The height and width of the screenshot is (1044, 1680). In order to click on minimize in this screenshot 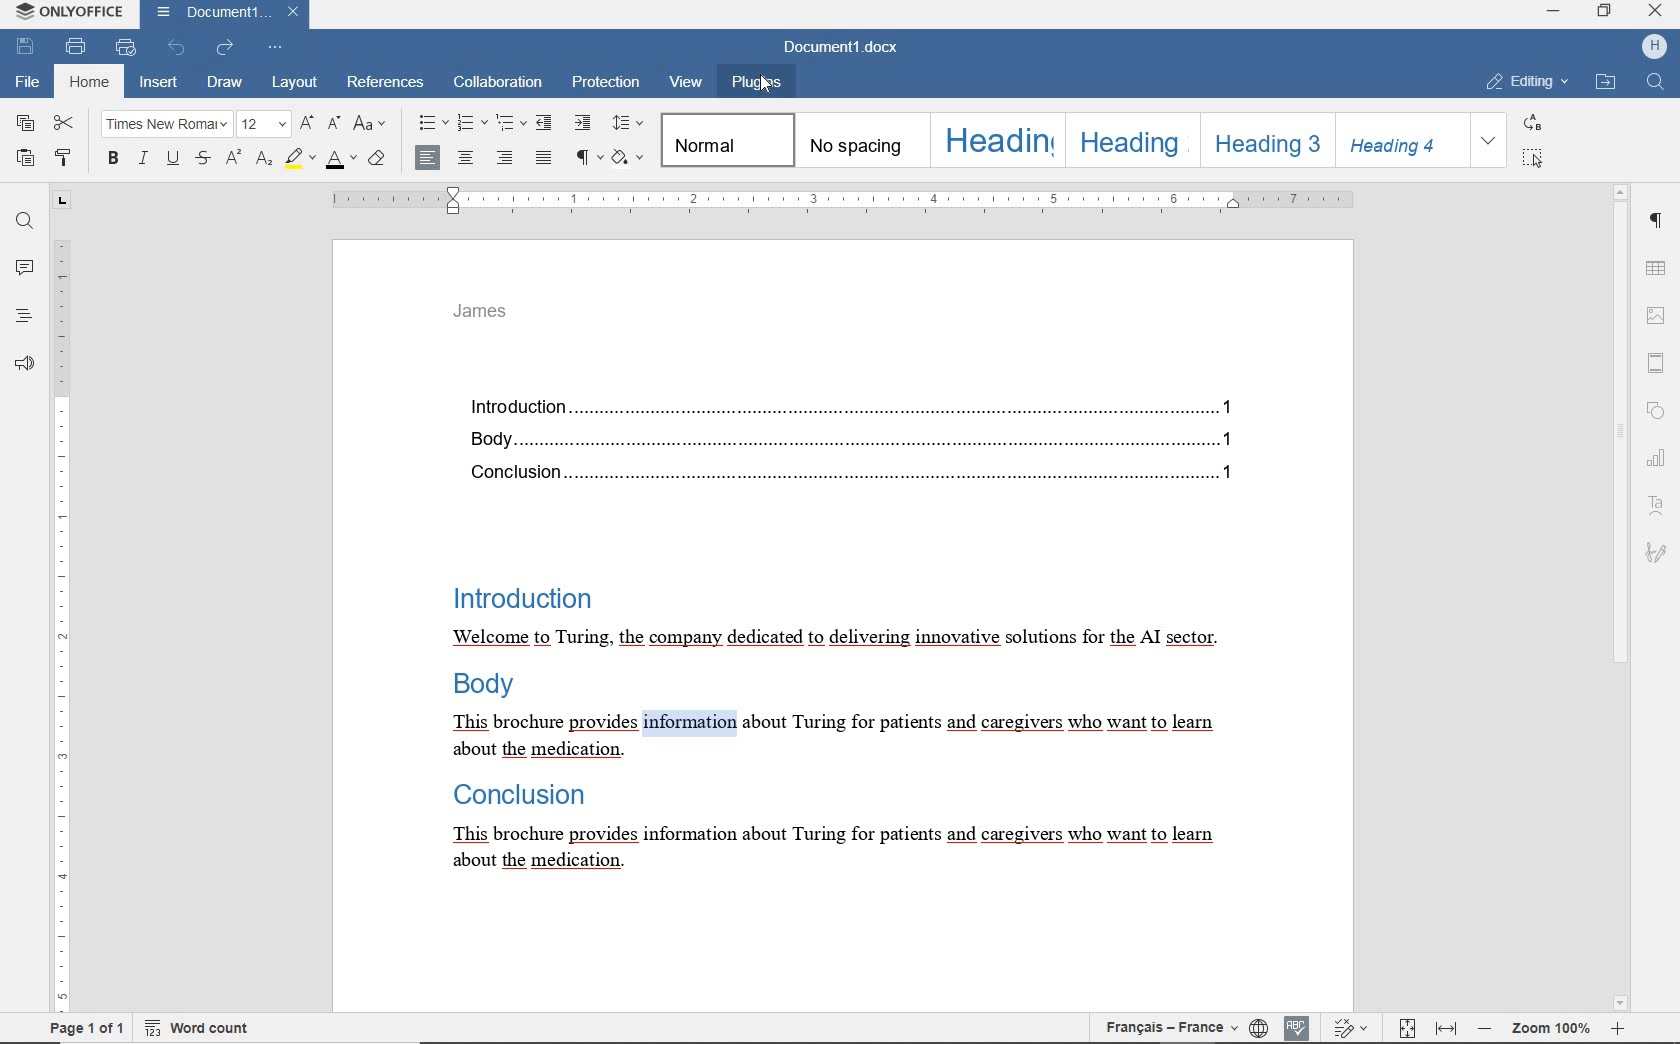, I will do `click(1552, 16)`.